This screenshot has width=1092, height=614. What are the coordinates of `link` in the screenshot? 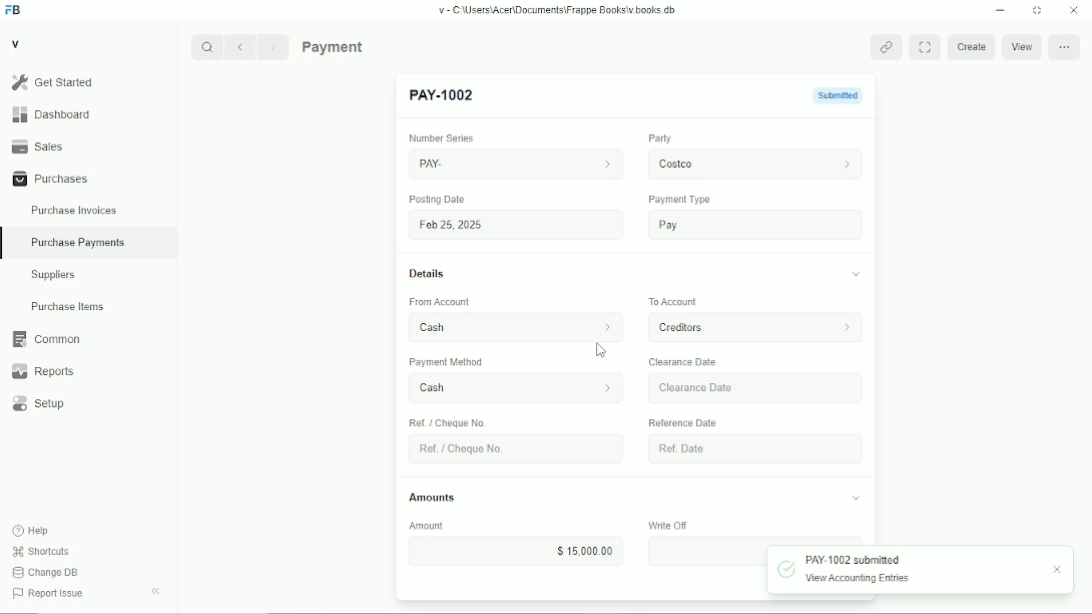 It's located at (886, 46).